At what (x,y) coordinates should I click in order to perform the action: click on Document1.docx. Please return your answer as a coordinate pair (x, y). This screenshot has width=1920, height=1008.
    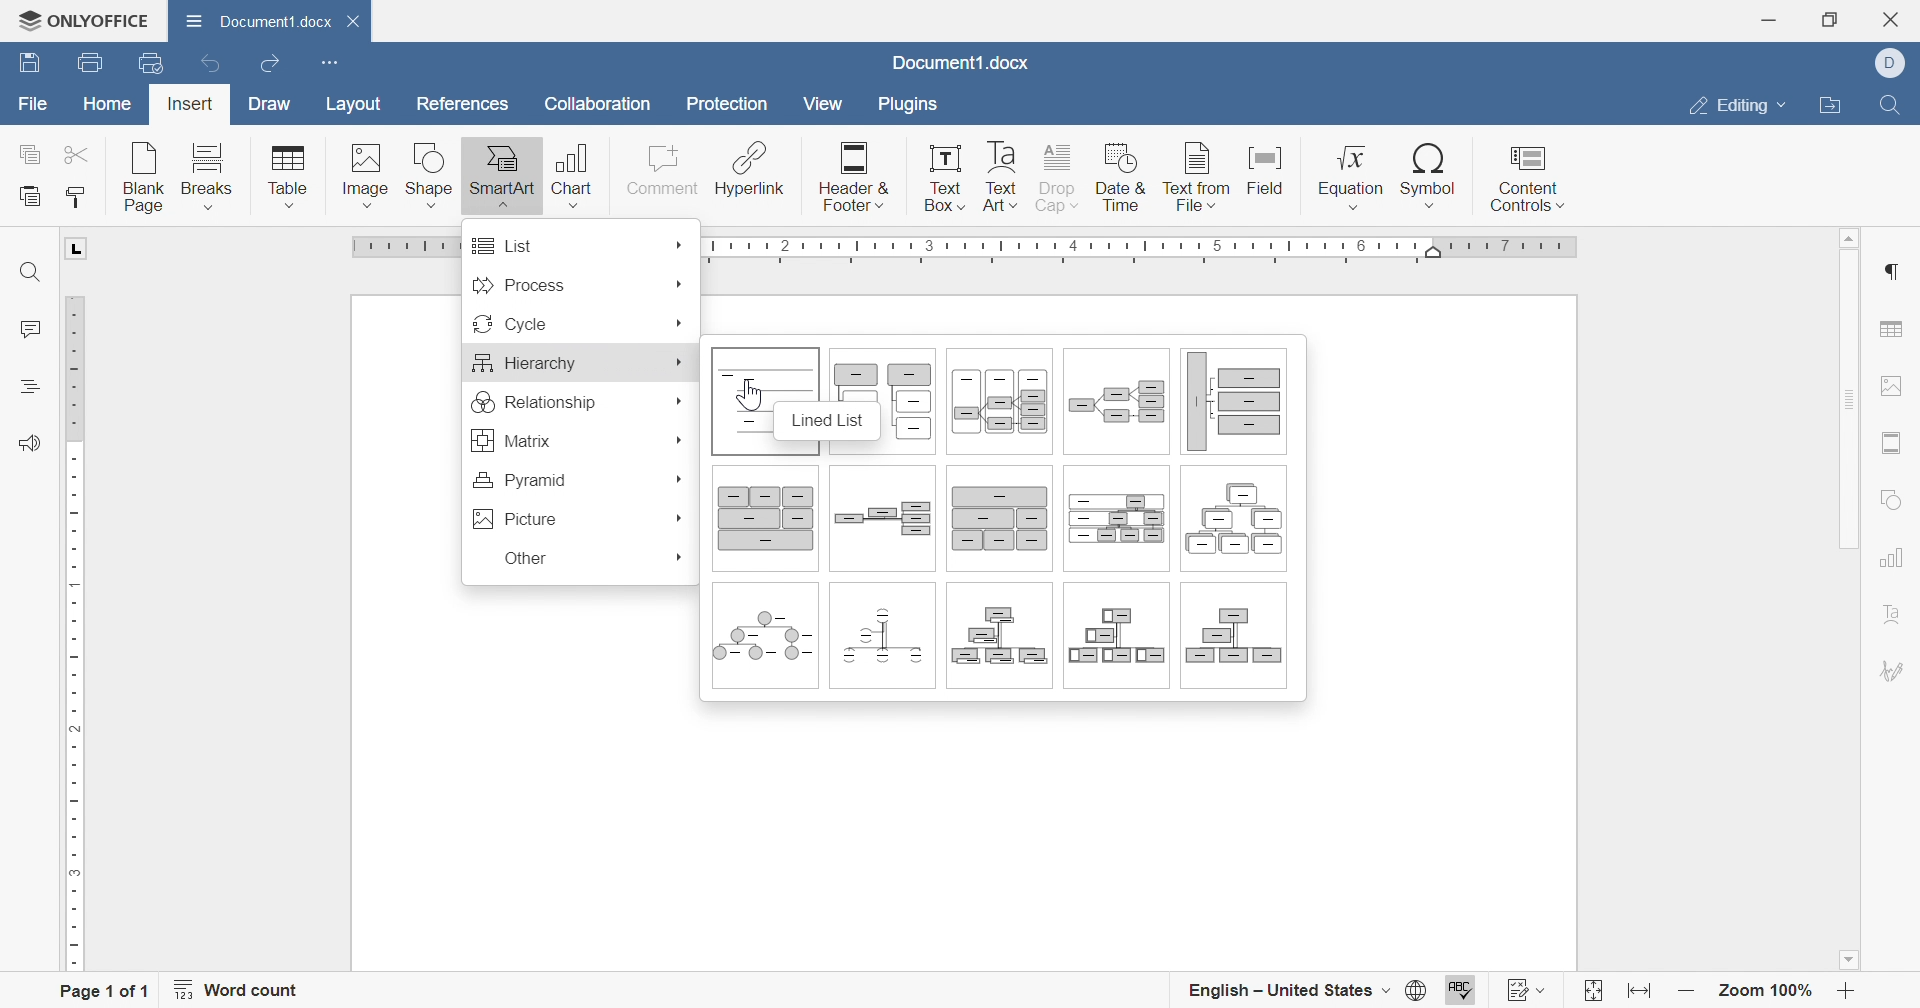
    Looking at the image, I should click on (957, 62).